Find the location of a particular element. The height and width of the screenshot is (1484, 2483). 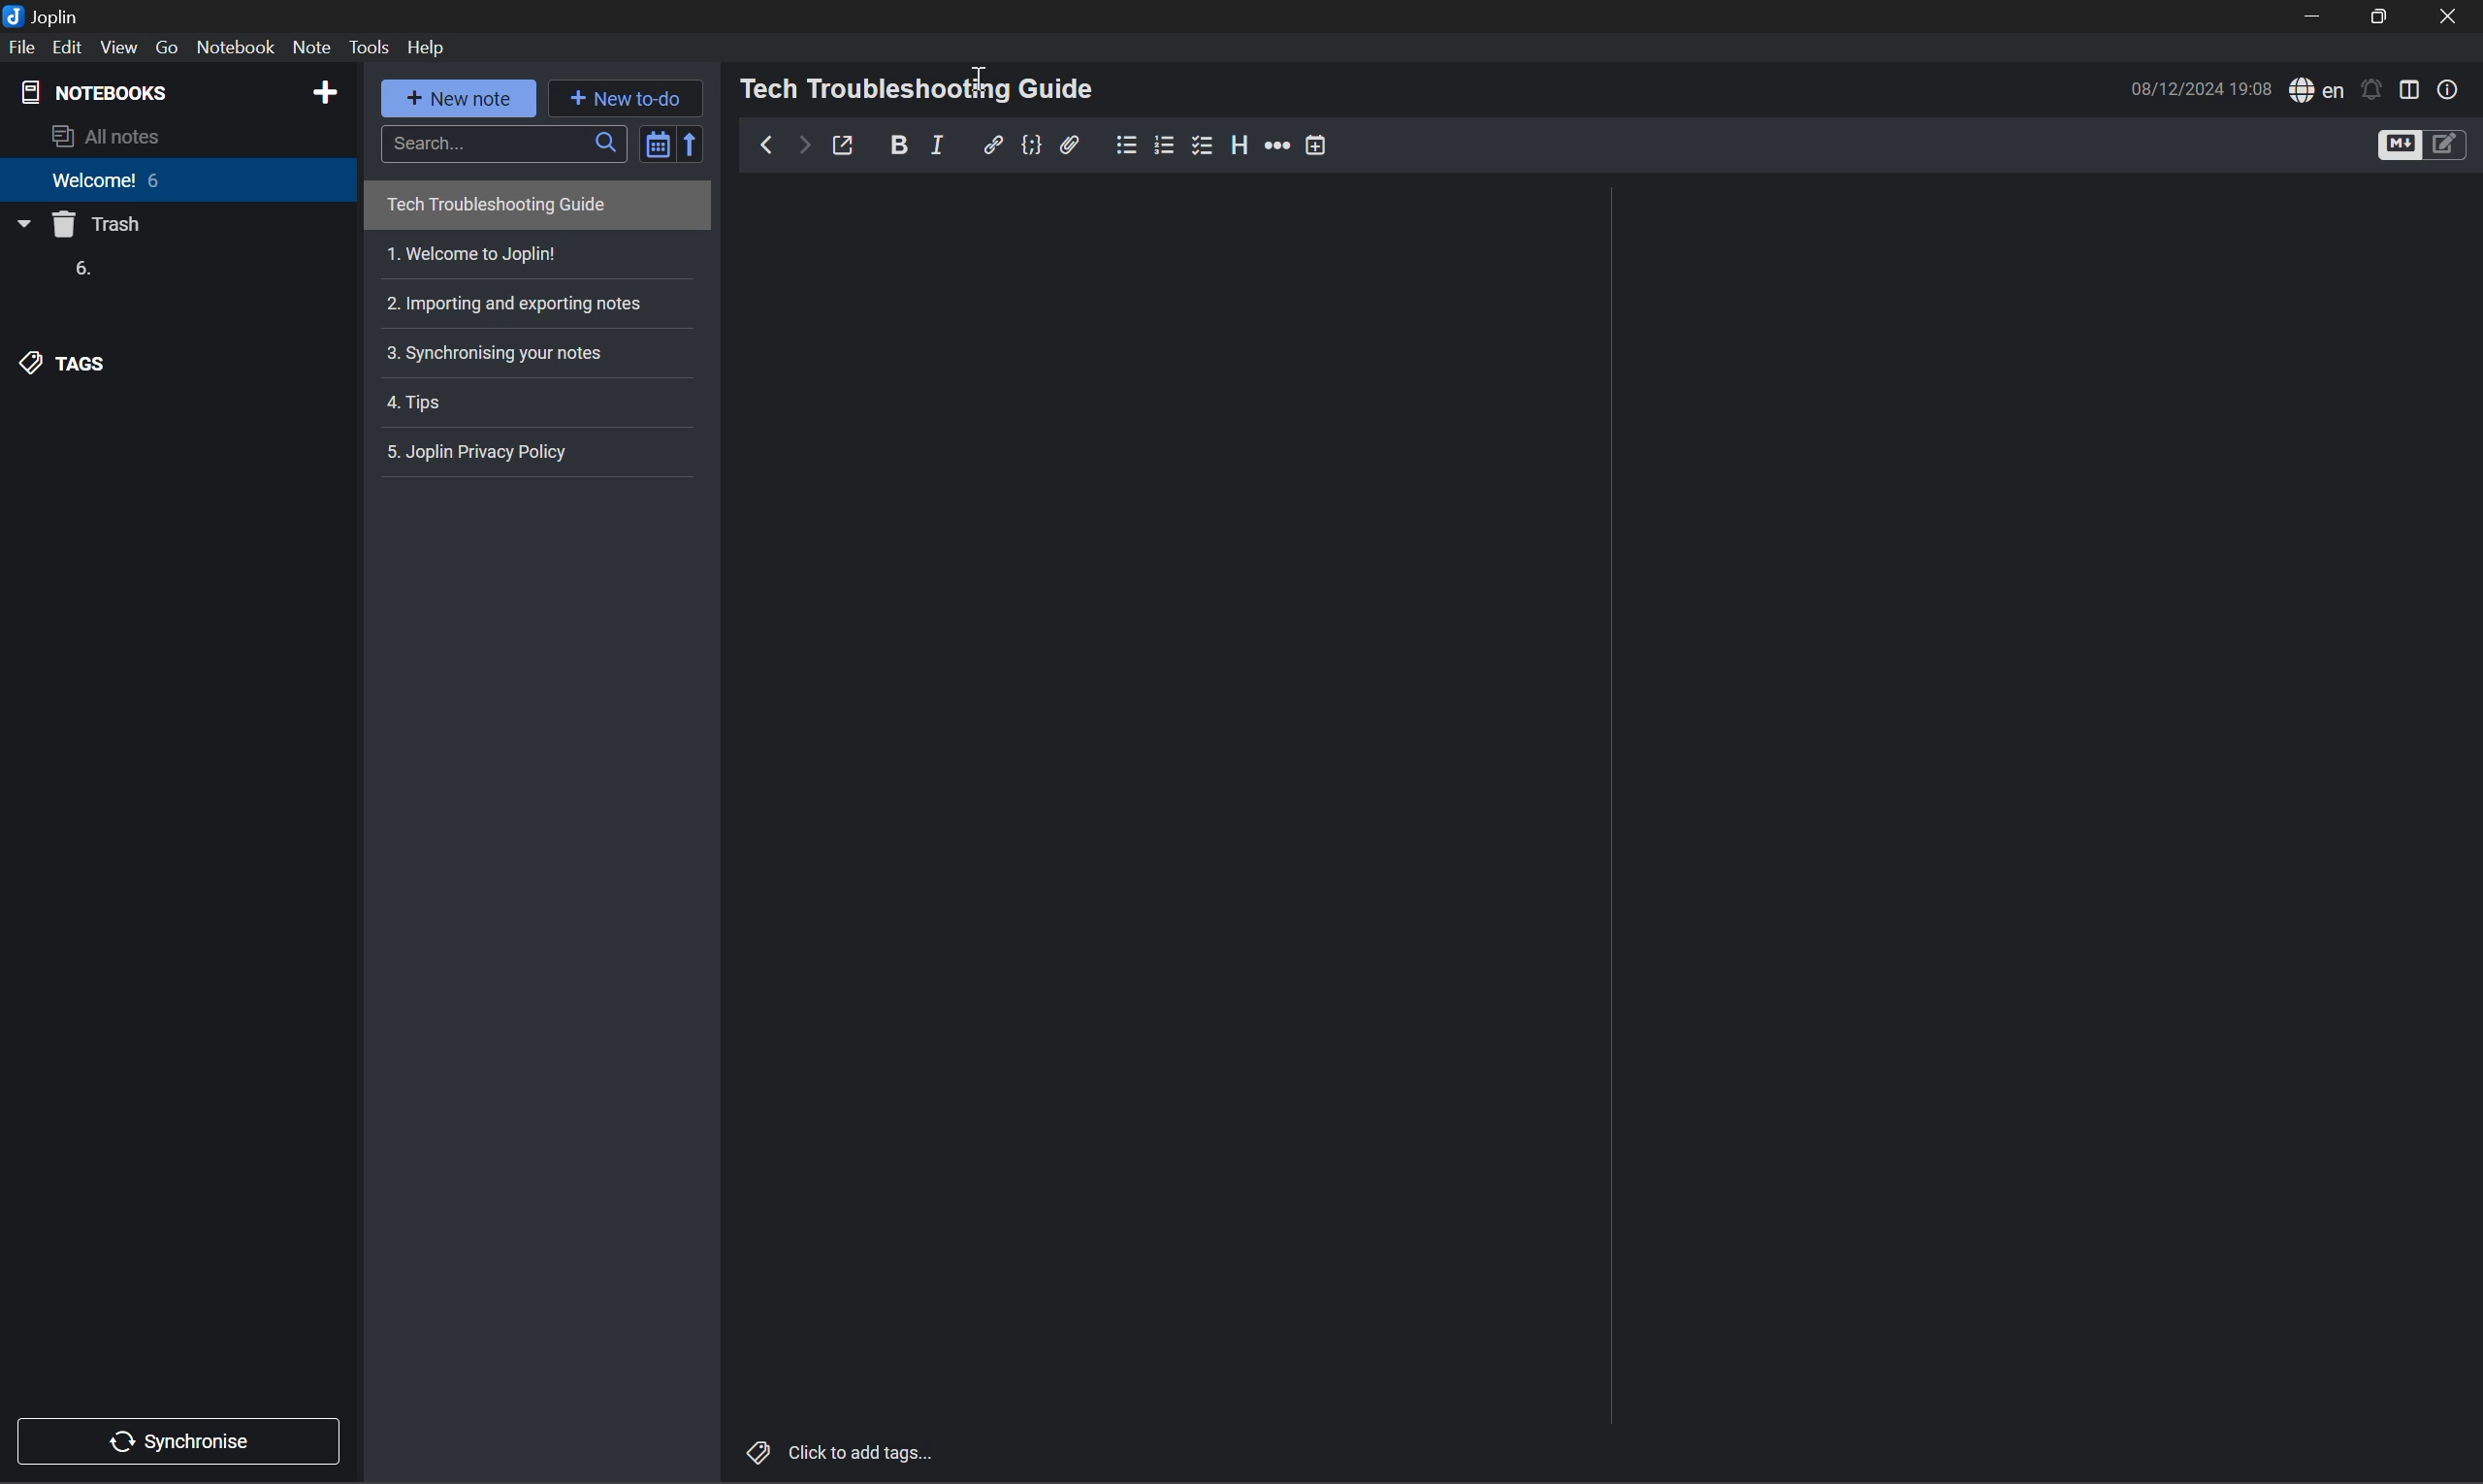

Note is located at coordinates (311, 47).